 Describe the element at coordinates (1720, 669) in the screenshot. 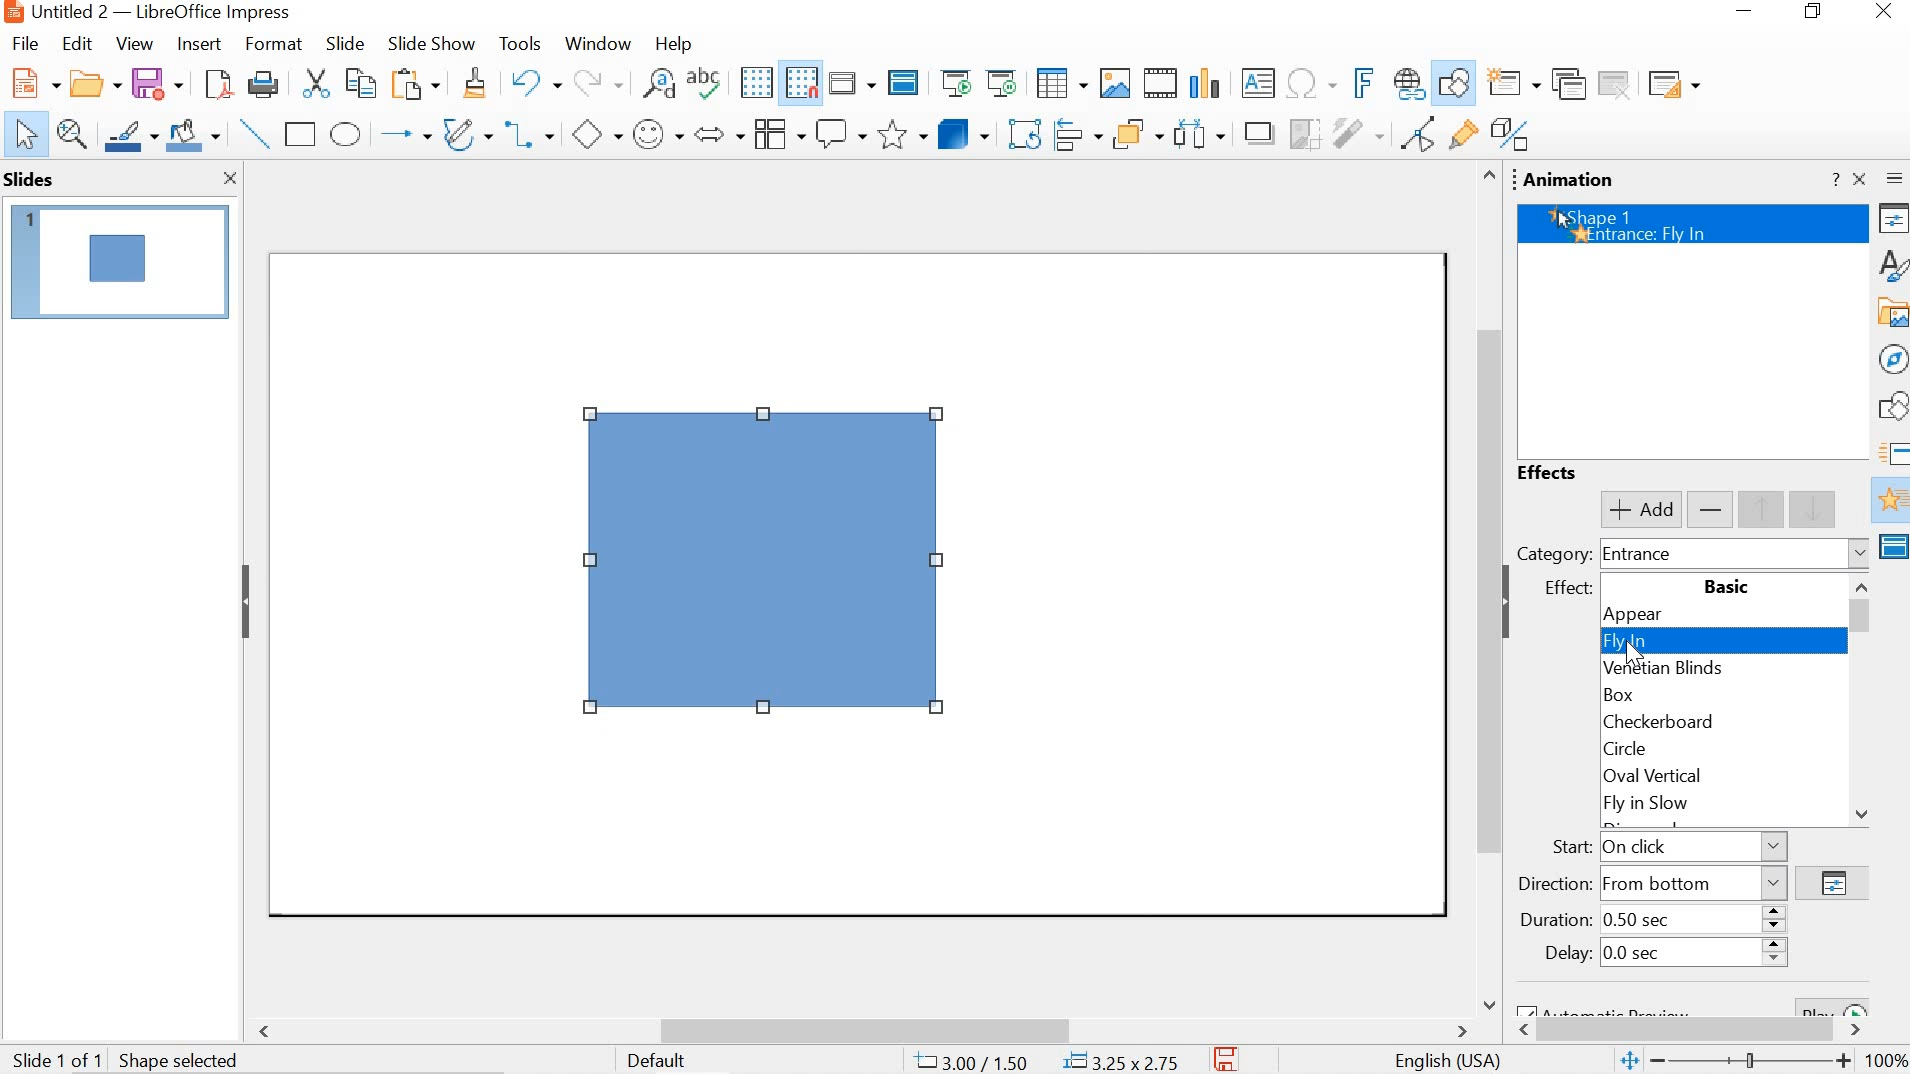

I see `venetian blinds` at that location.